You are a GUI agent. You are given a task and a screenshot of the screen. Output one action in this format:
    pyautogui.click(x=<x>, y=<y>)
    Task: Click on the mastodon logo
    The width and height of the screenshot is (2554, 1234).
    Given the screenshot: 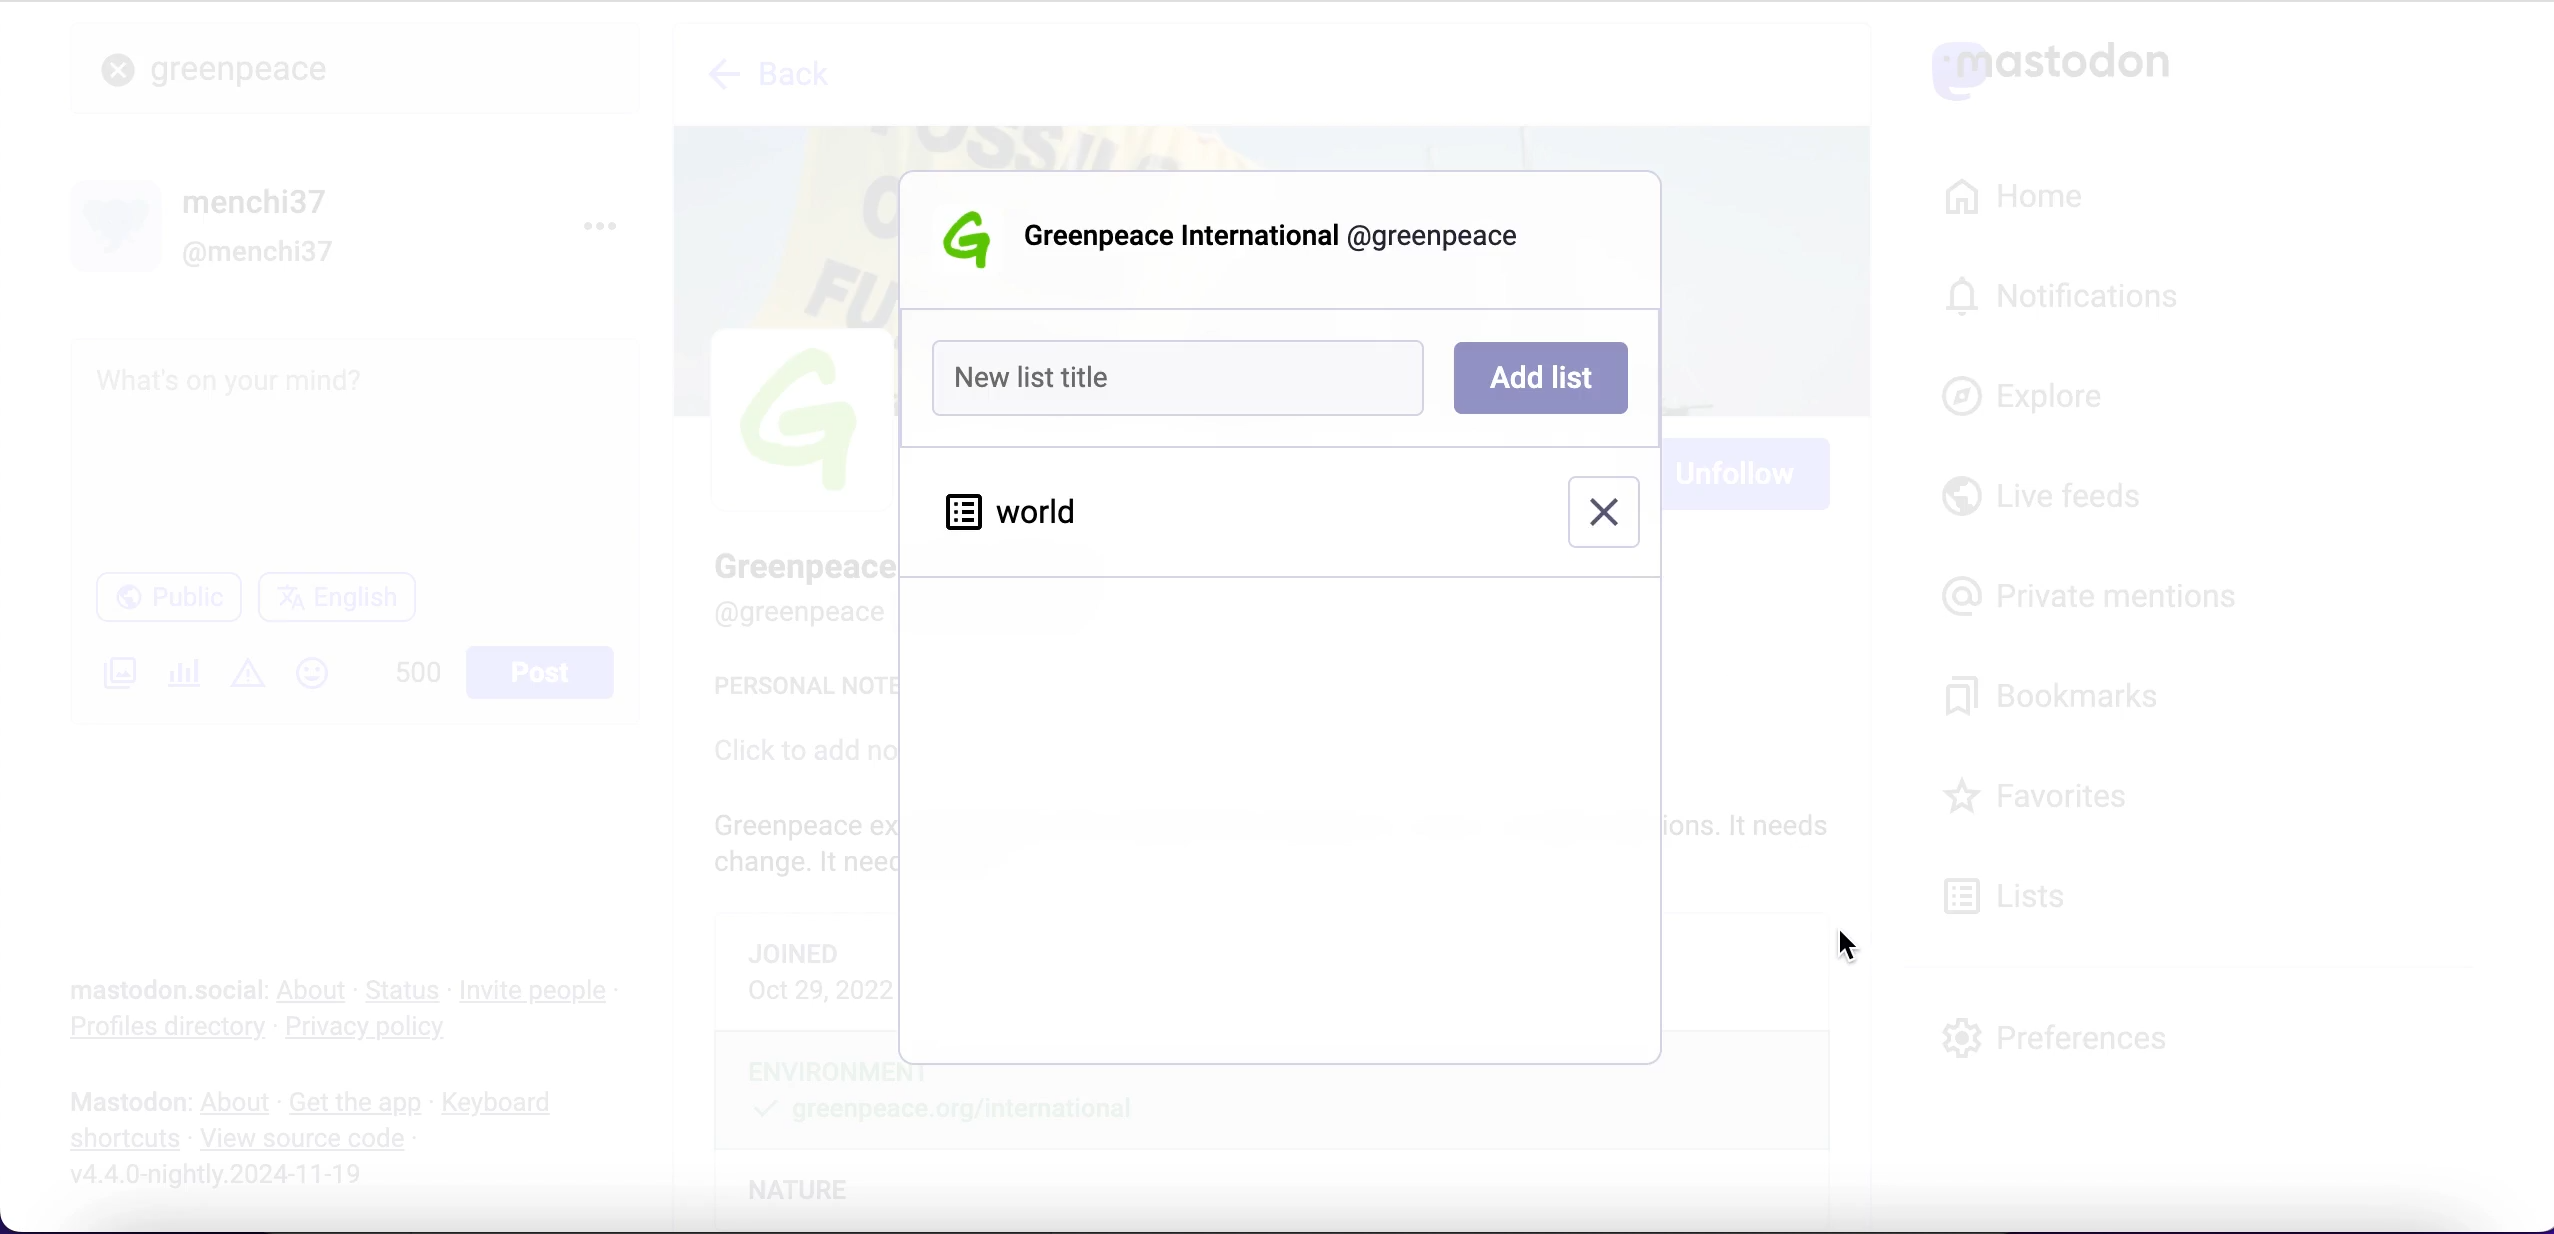 What is the action you would take?
    pyautogui.click(x=2050, y=65)
    